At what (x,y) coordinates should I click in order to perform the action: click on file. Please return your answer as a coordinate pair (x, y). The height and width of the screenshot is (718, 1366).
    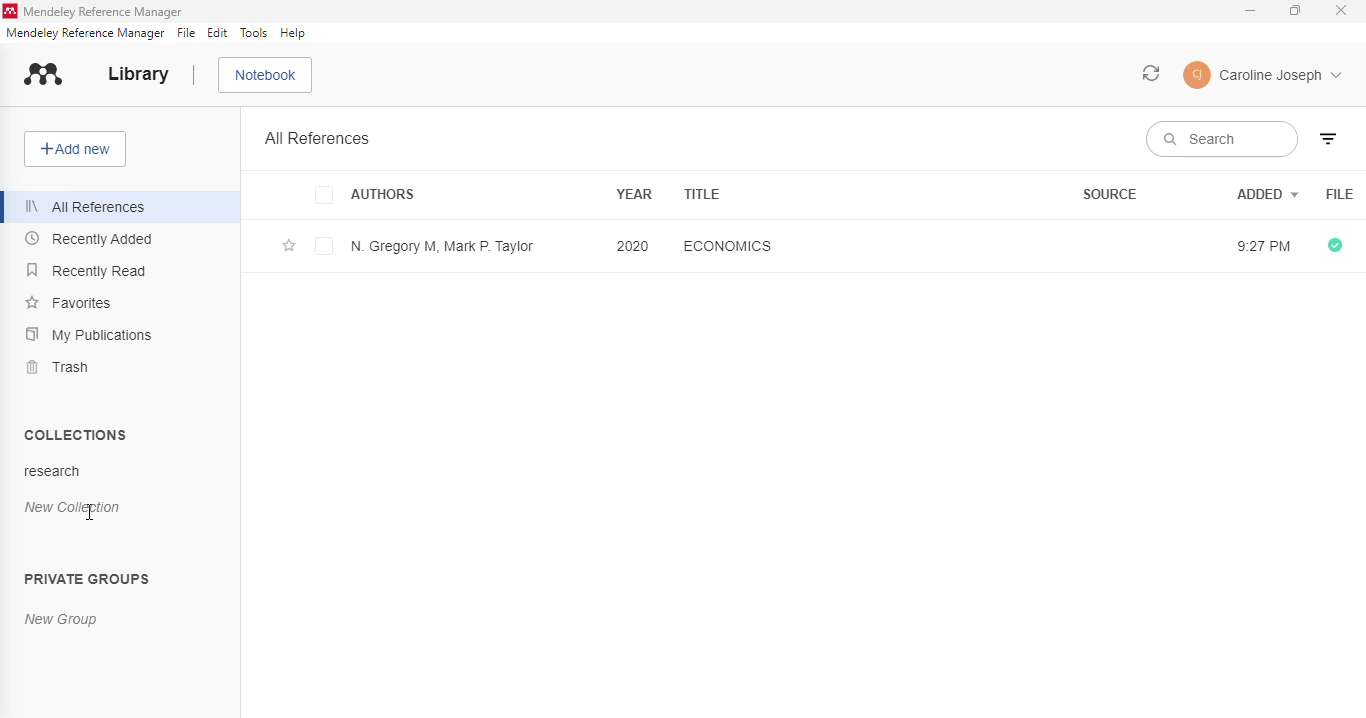
    Looking at the image, I should click on (187, 33).